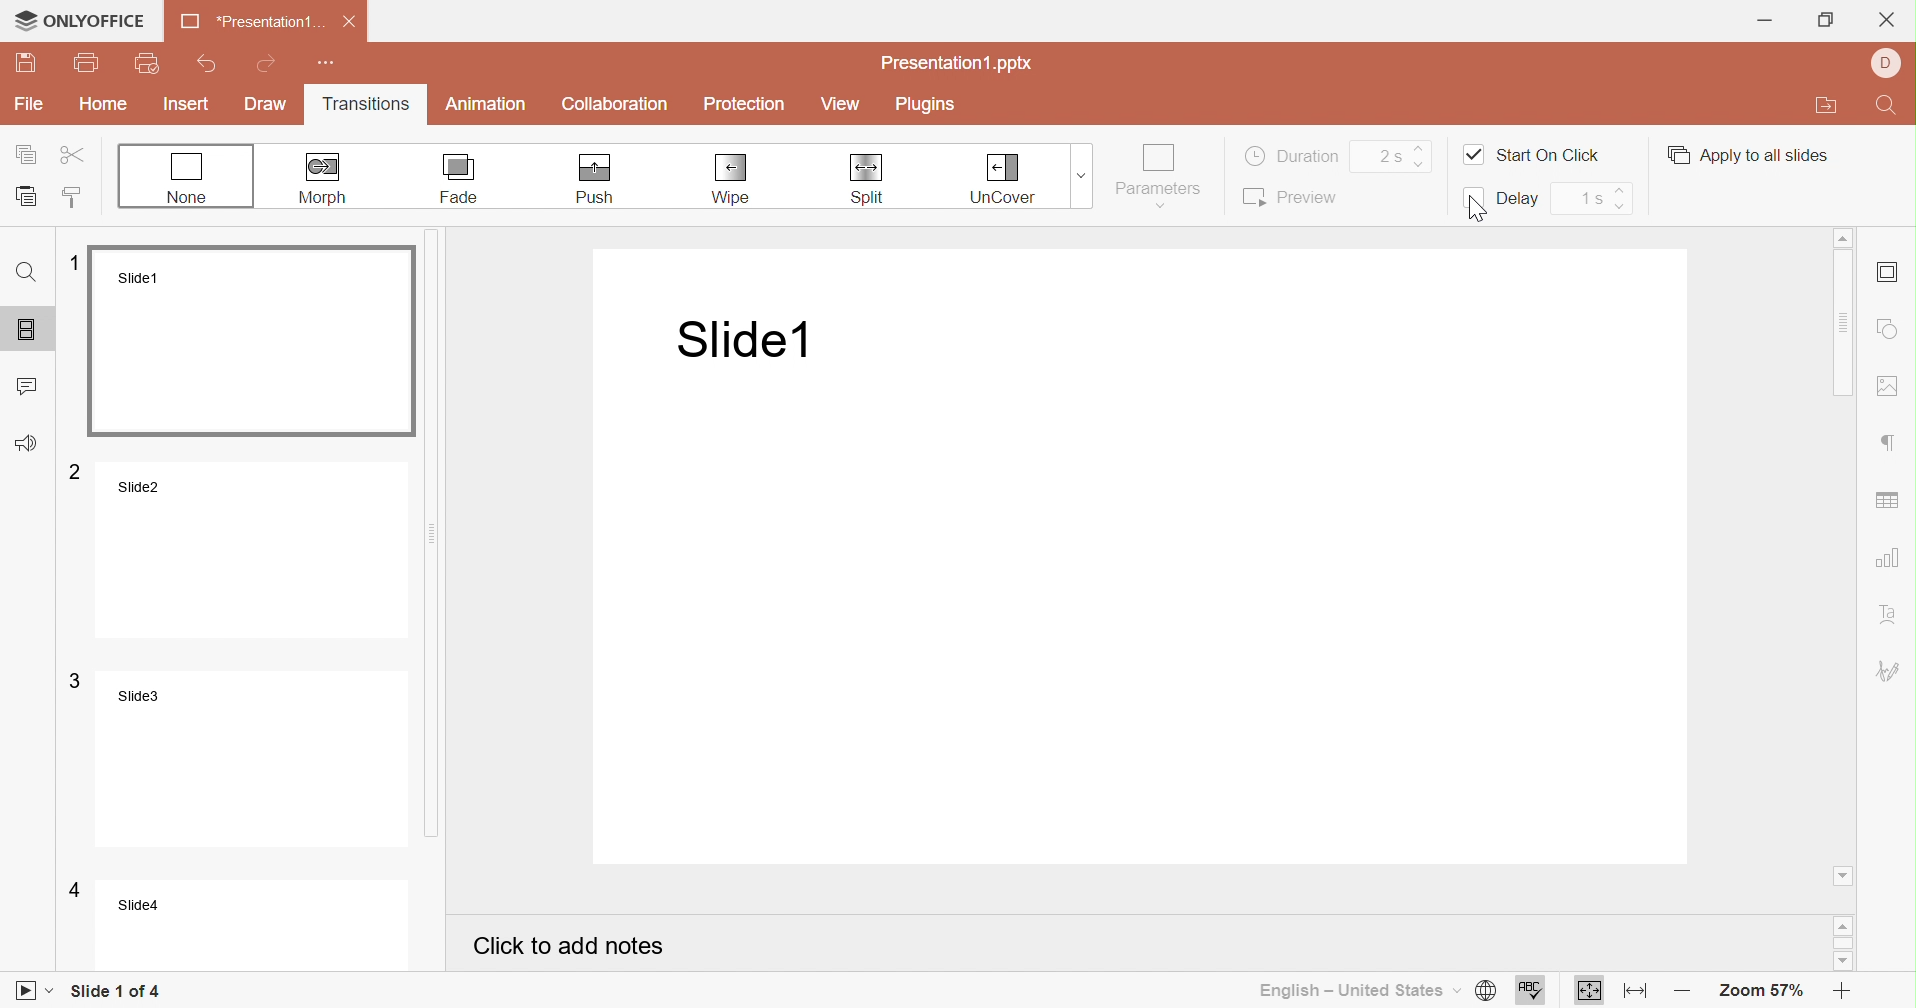 This screenshot has width=1916, height=1008. What do you see at coordinates (1151, 608) in the screenshot?
I see `Presentation slide` at bounding box center [1151, 608].